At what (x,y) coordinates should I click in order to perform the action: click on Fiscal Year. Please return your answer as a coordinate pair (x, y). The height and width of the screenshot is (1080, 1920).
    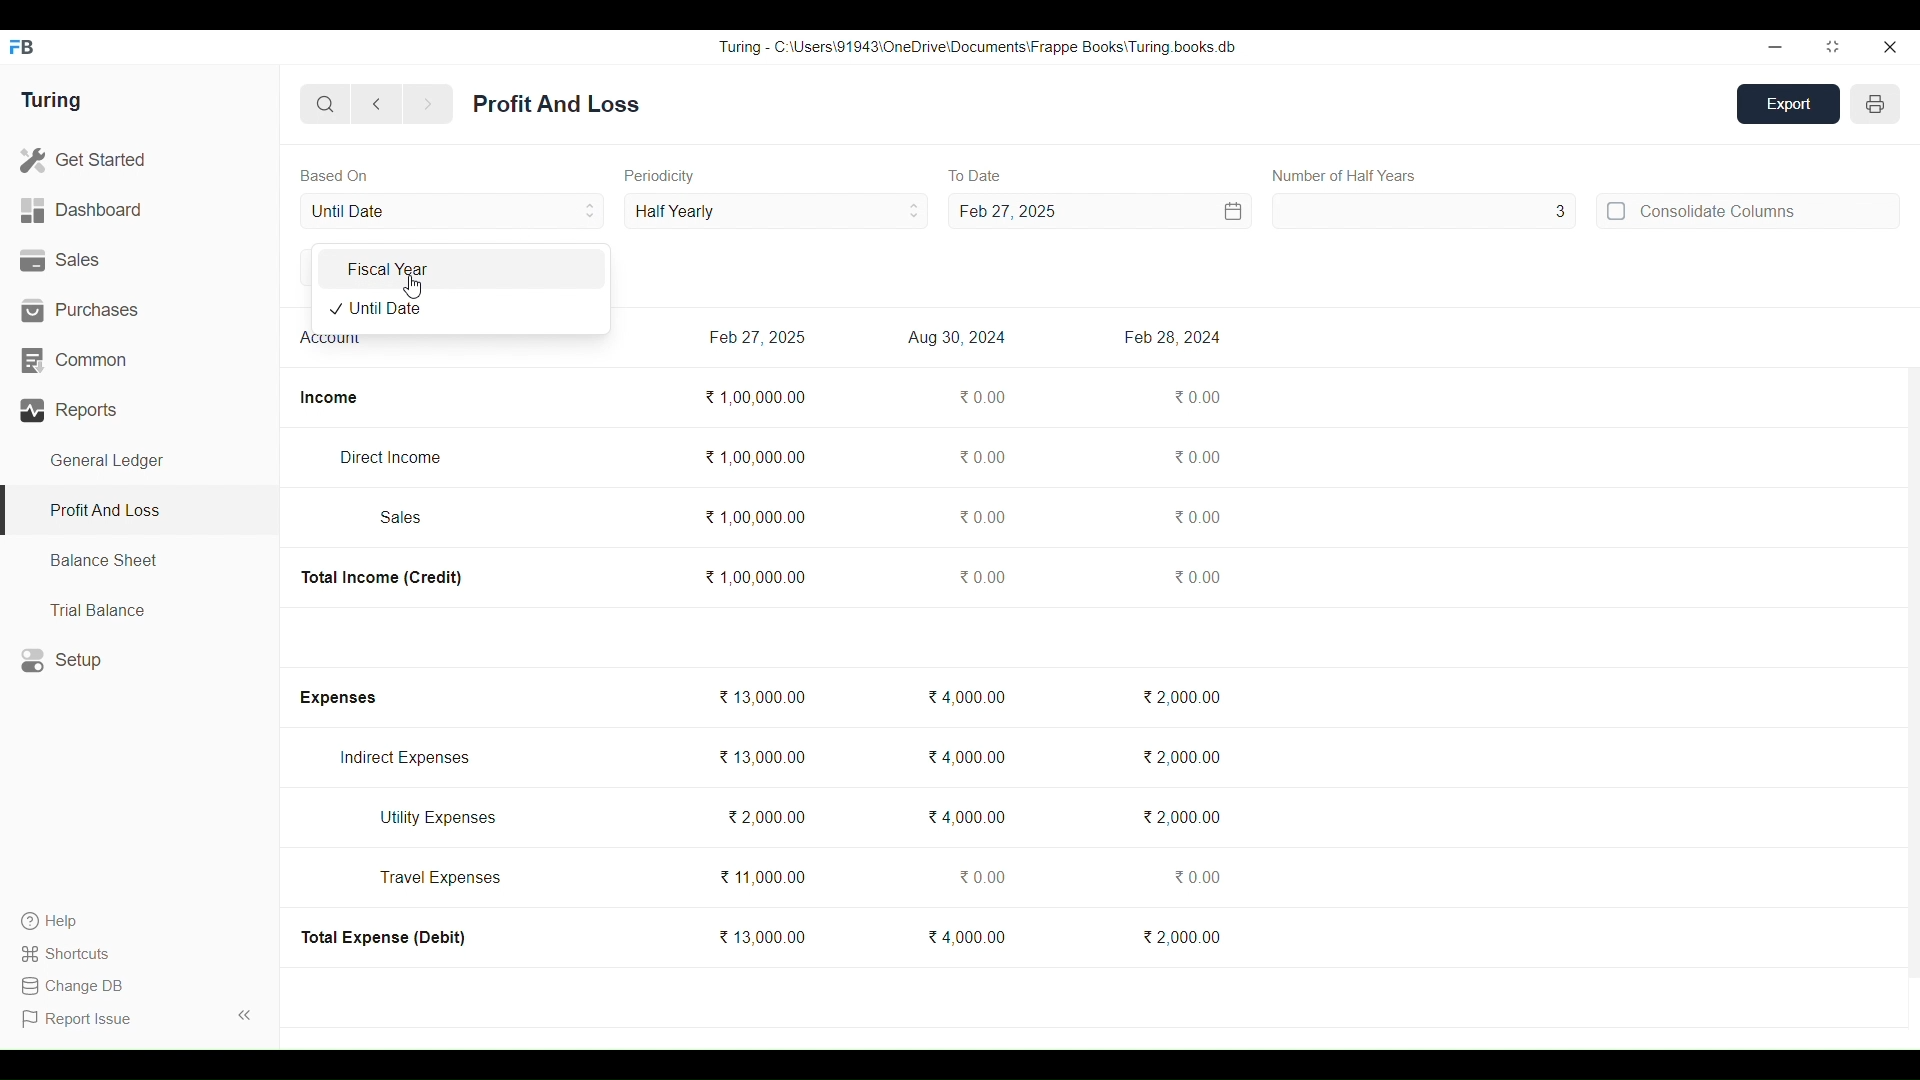
    Looking at the image, I should click on (460, 269).